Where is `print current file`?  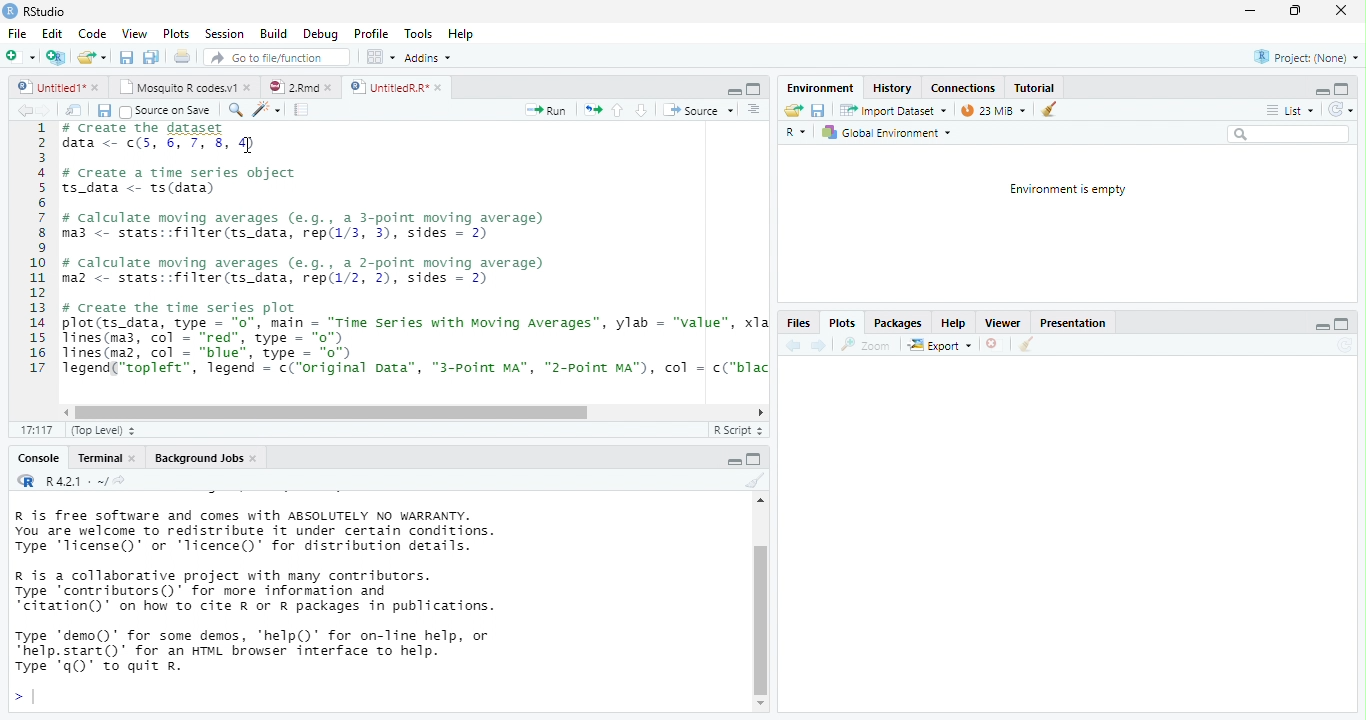
print current file is located at coordinates (151, 57).